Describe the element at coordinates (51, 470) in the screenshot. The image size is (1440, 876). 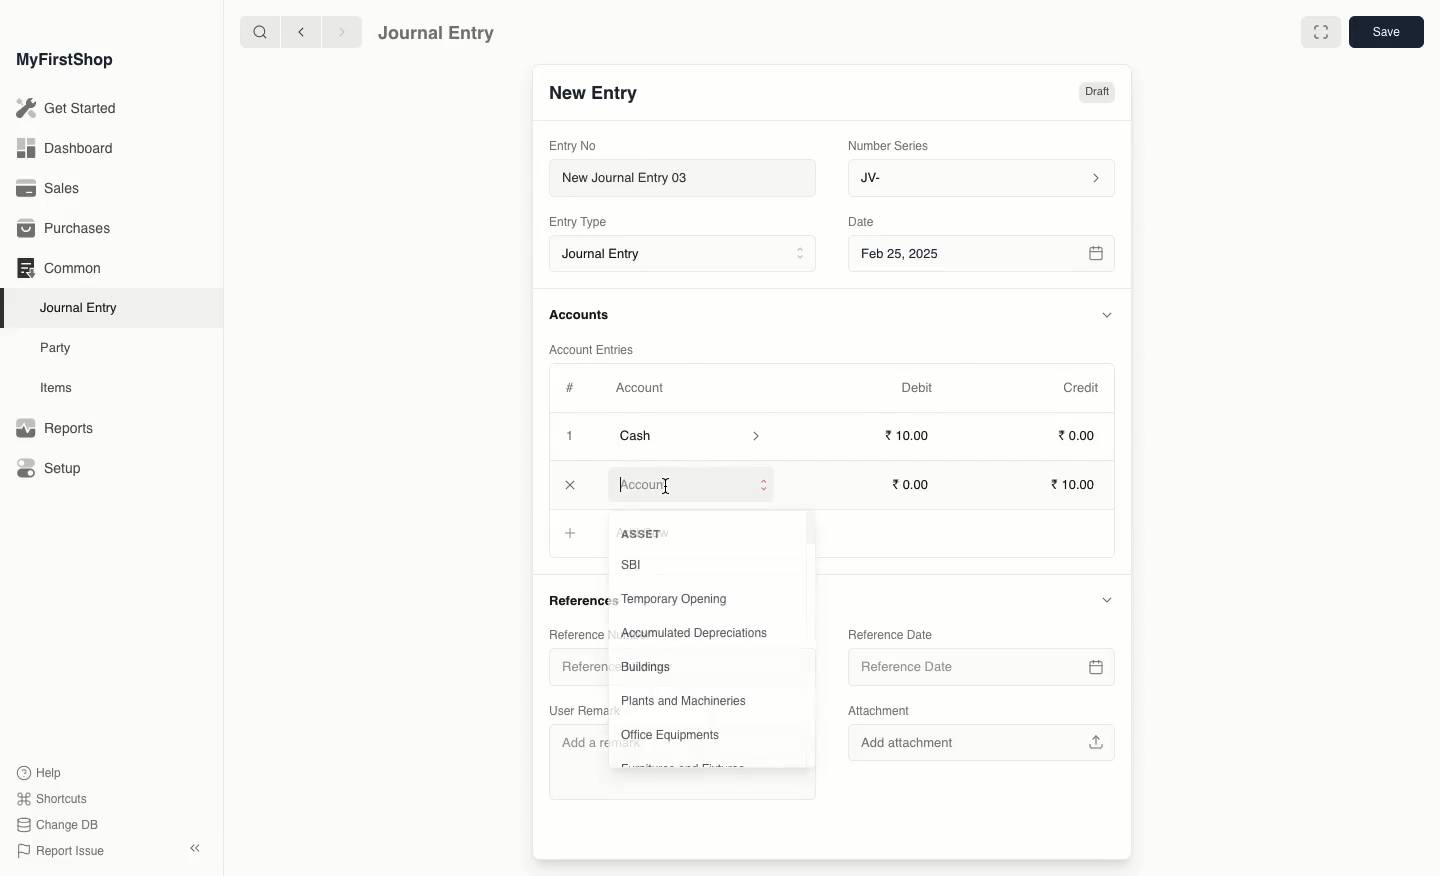
I see `Setup` at that location.